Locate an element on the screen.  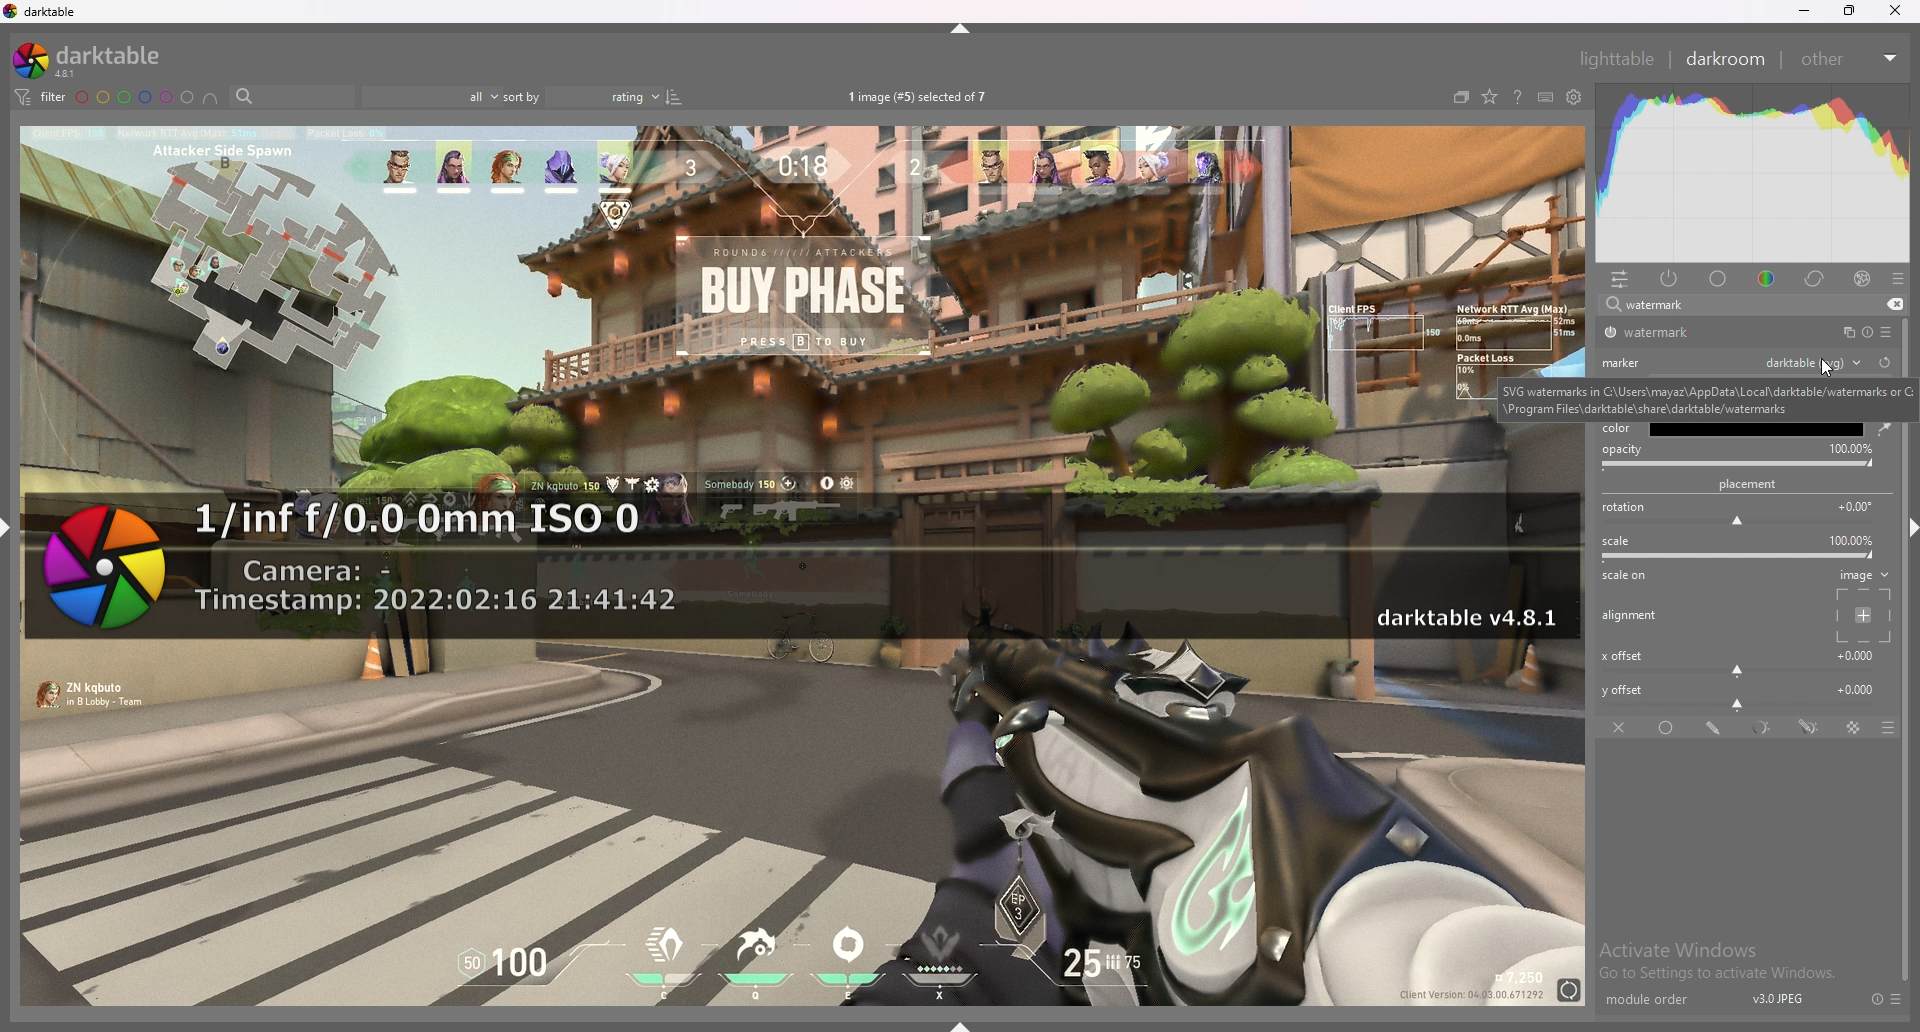
rotation is located at coordinates (1742, 513).